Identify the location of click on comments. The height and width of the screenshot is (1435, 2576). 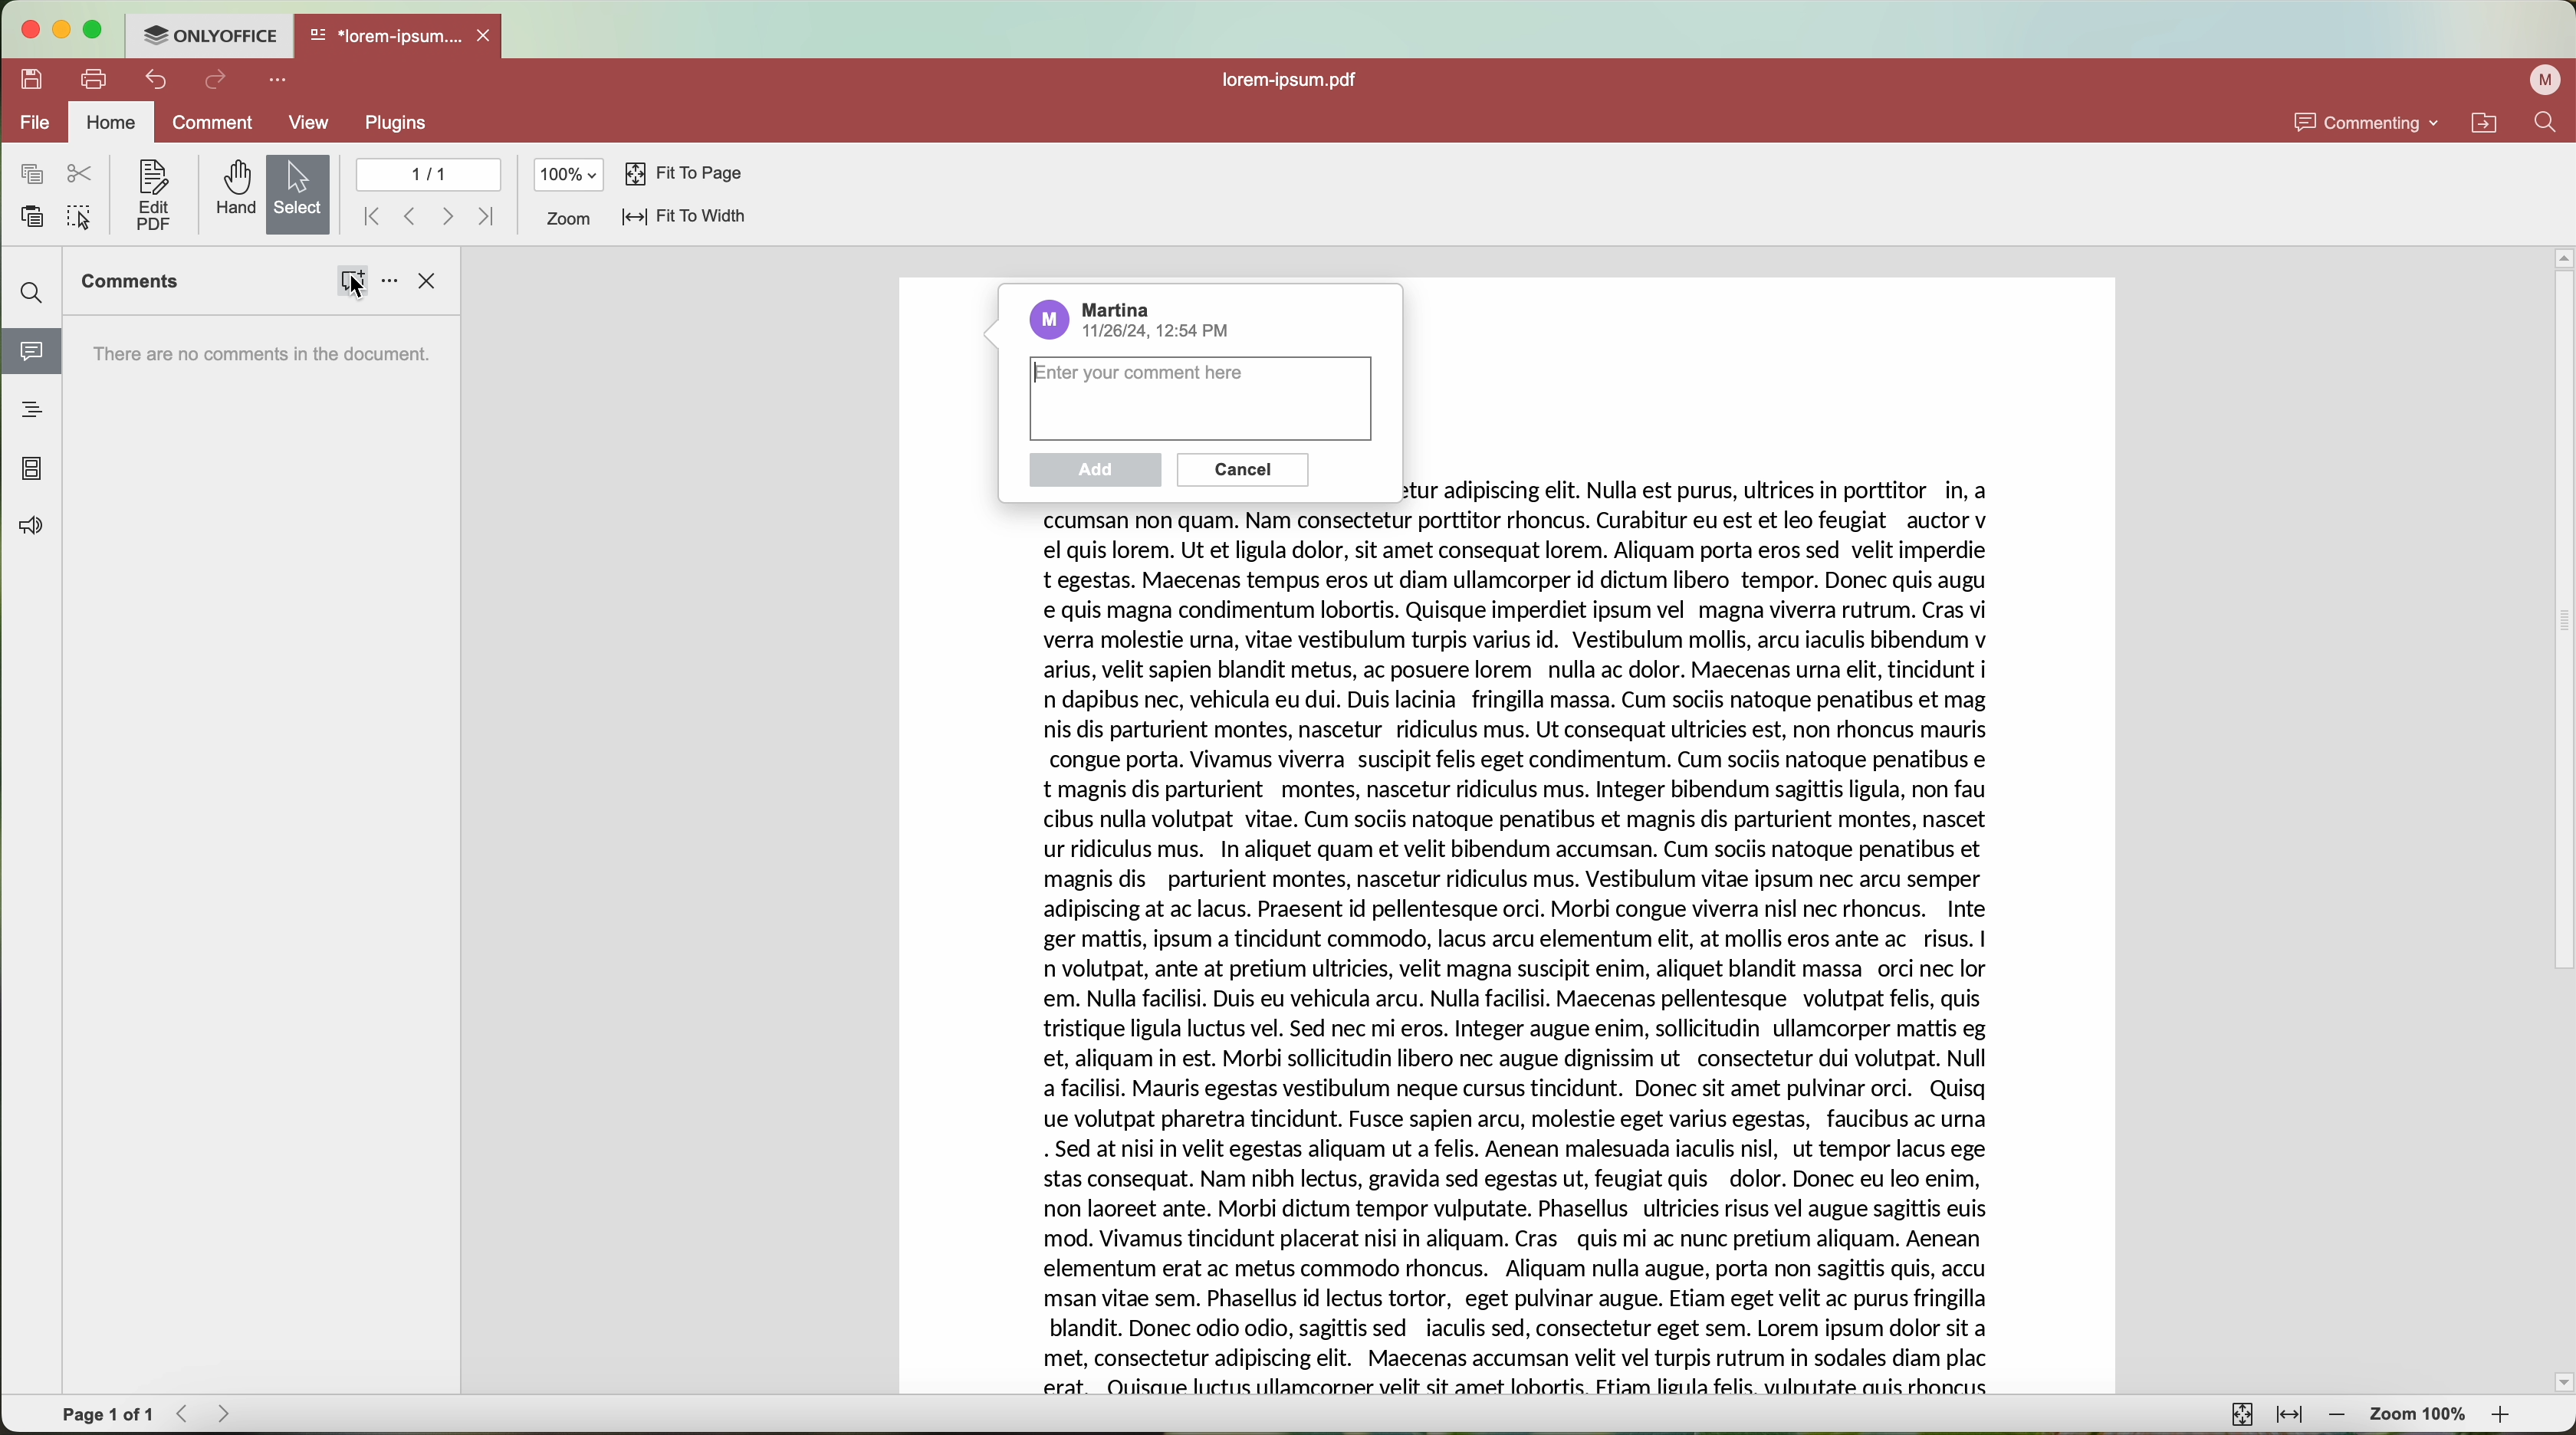
(30, 355).